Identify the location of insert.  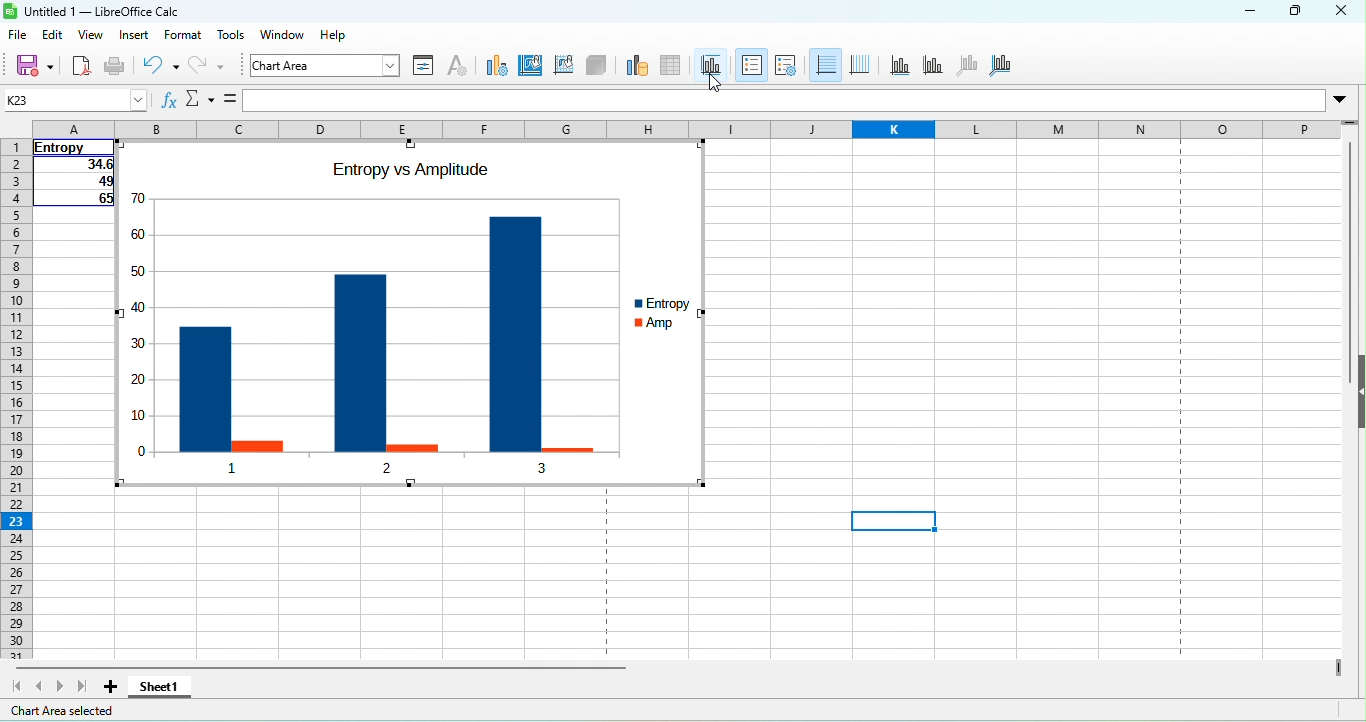
(137, 37).